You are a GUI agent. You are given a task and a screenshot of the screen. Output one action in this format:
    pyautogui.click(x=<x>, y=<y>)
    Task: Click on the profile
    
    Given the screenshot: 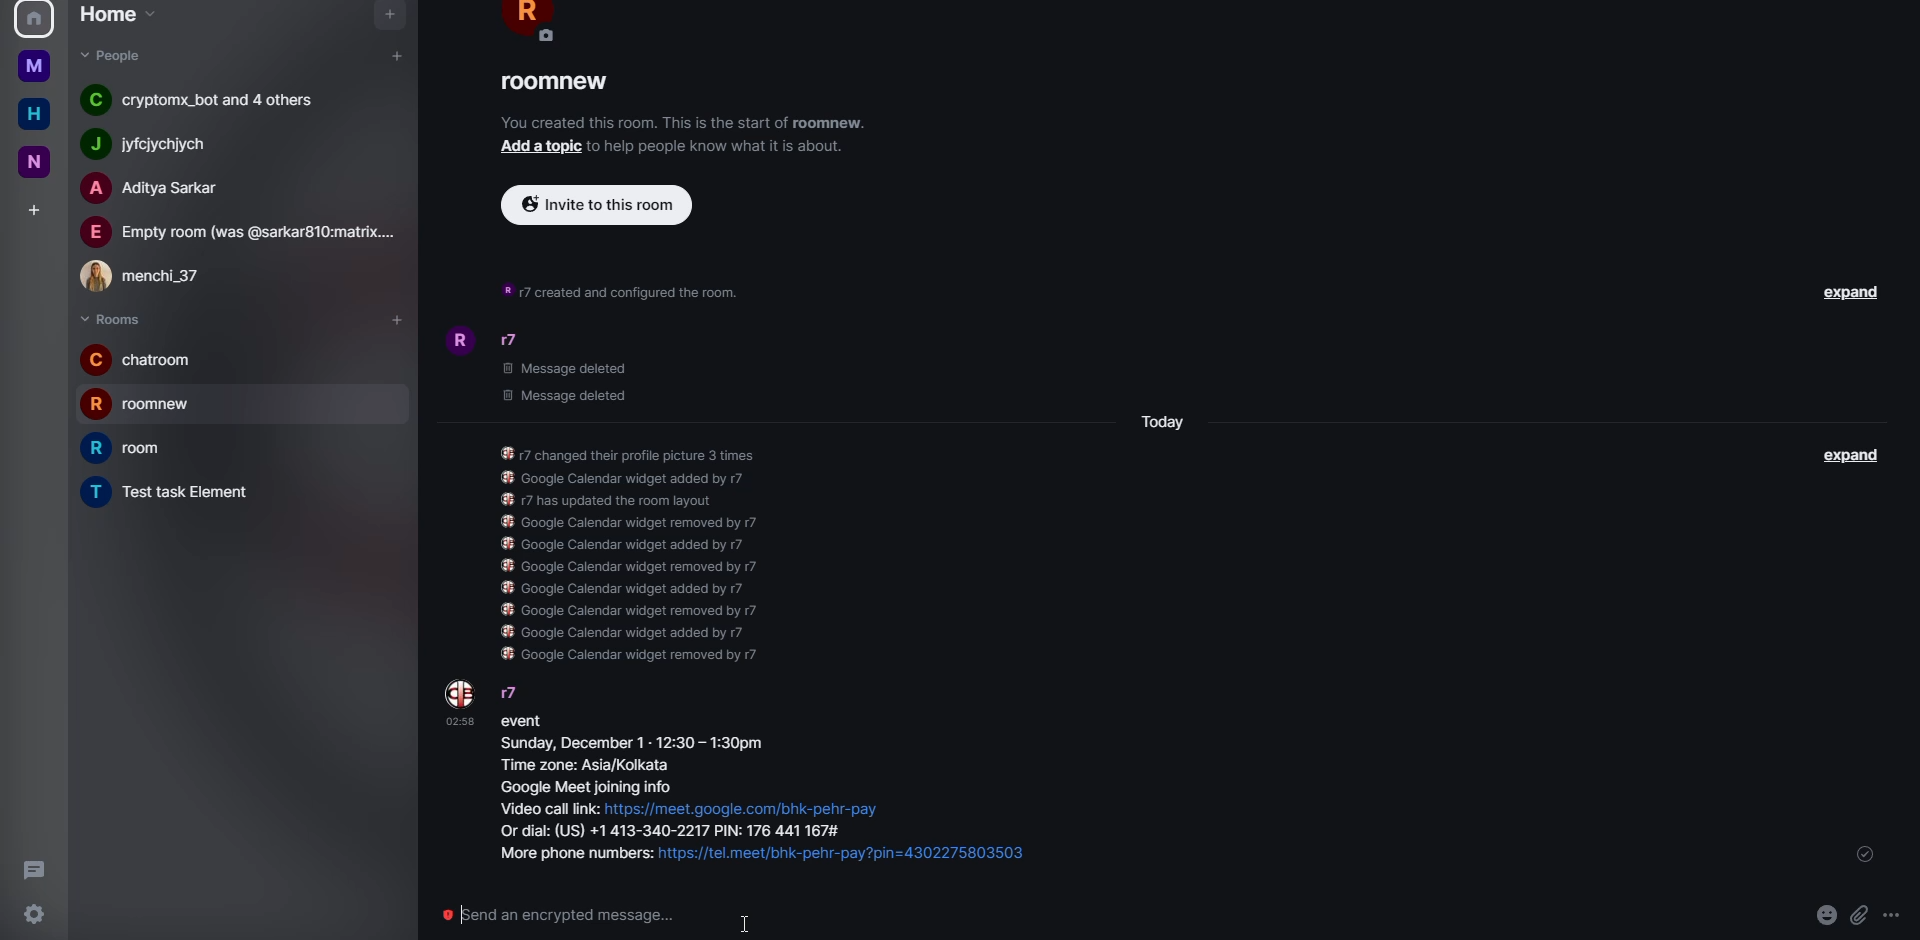 What is the action you would take?
    pyautogui.click(x=31, y=19)
    